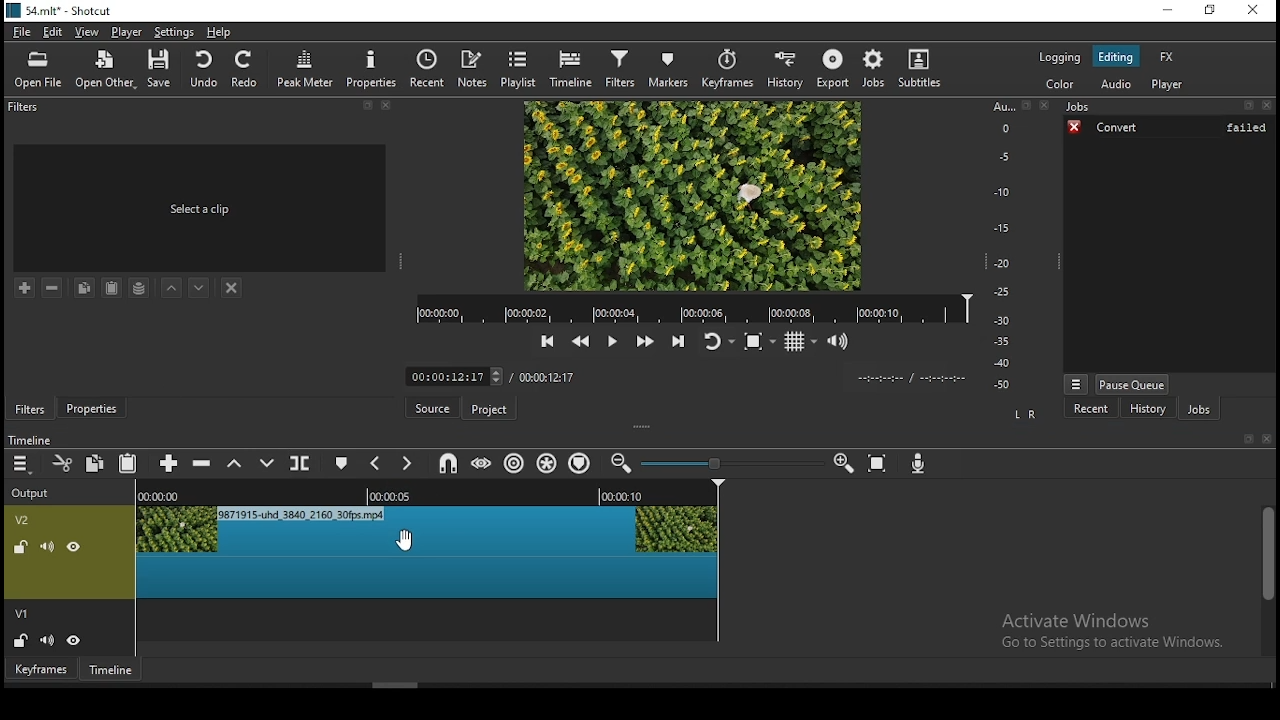  What do you see at coordinates (302, 462) in the screenshot?
I see `split at playhead` at bounding box center [302, 462].